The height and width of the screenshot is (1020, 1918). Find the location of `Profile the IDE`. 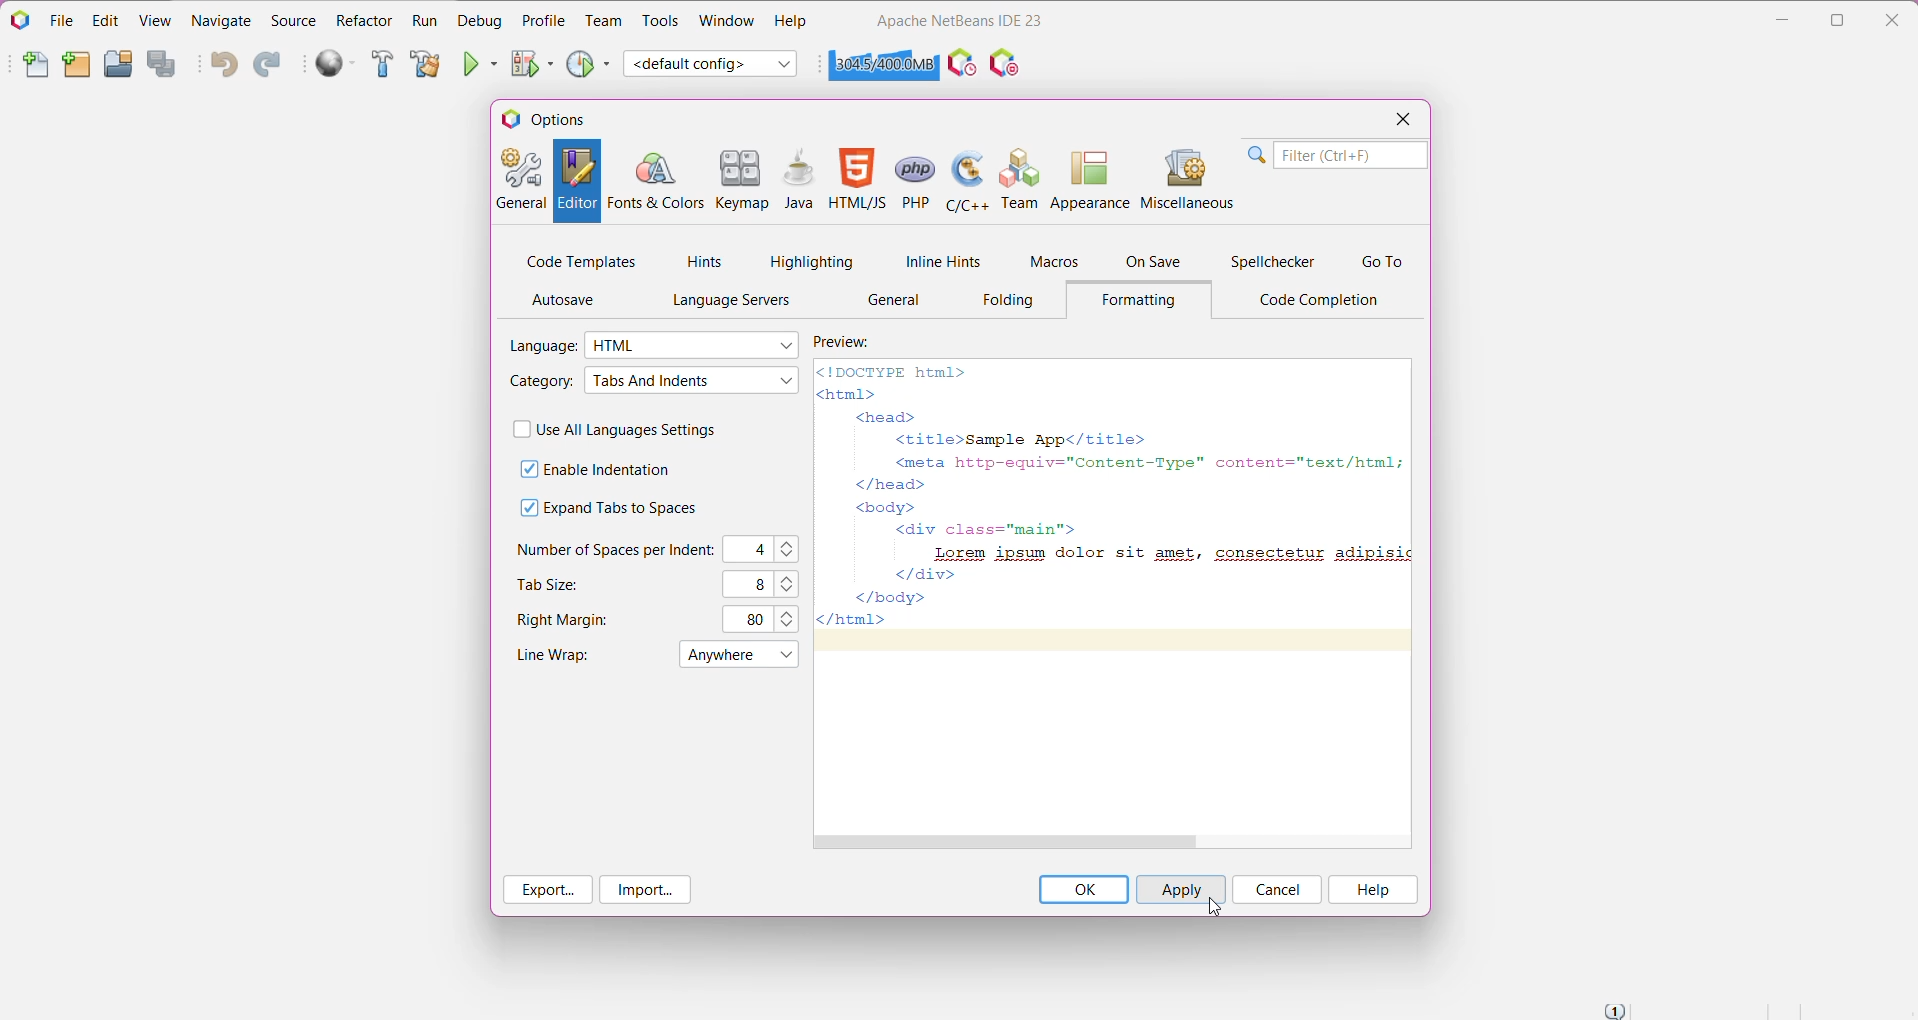

Profile the IDE is located at coordinates (961, 63).